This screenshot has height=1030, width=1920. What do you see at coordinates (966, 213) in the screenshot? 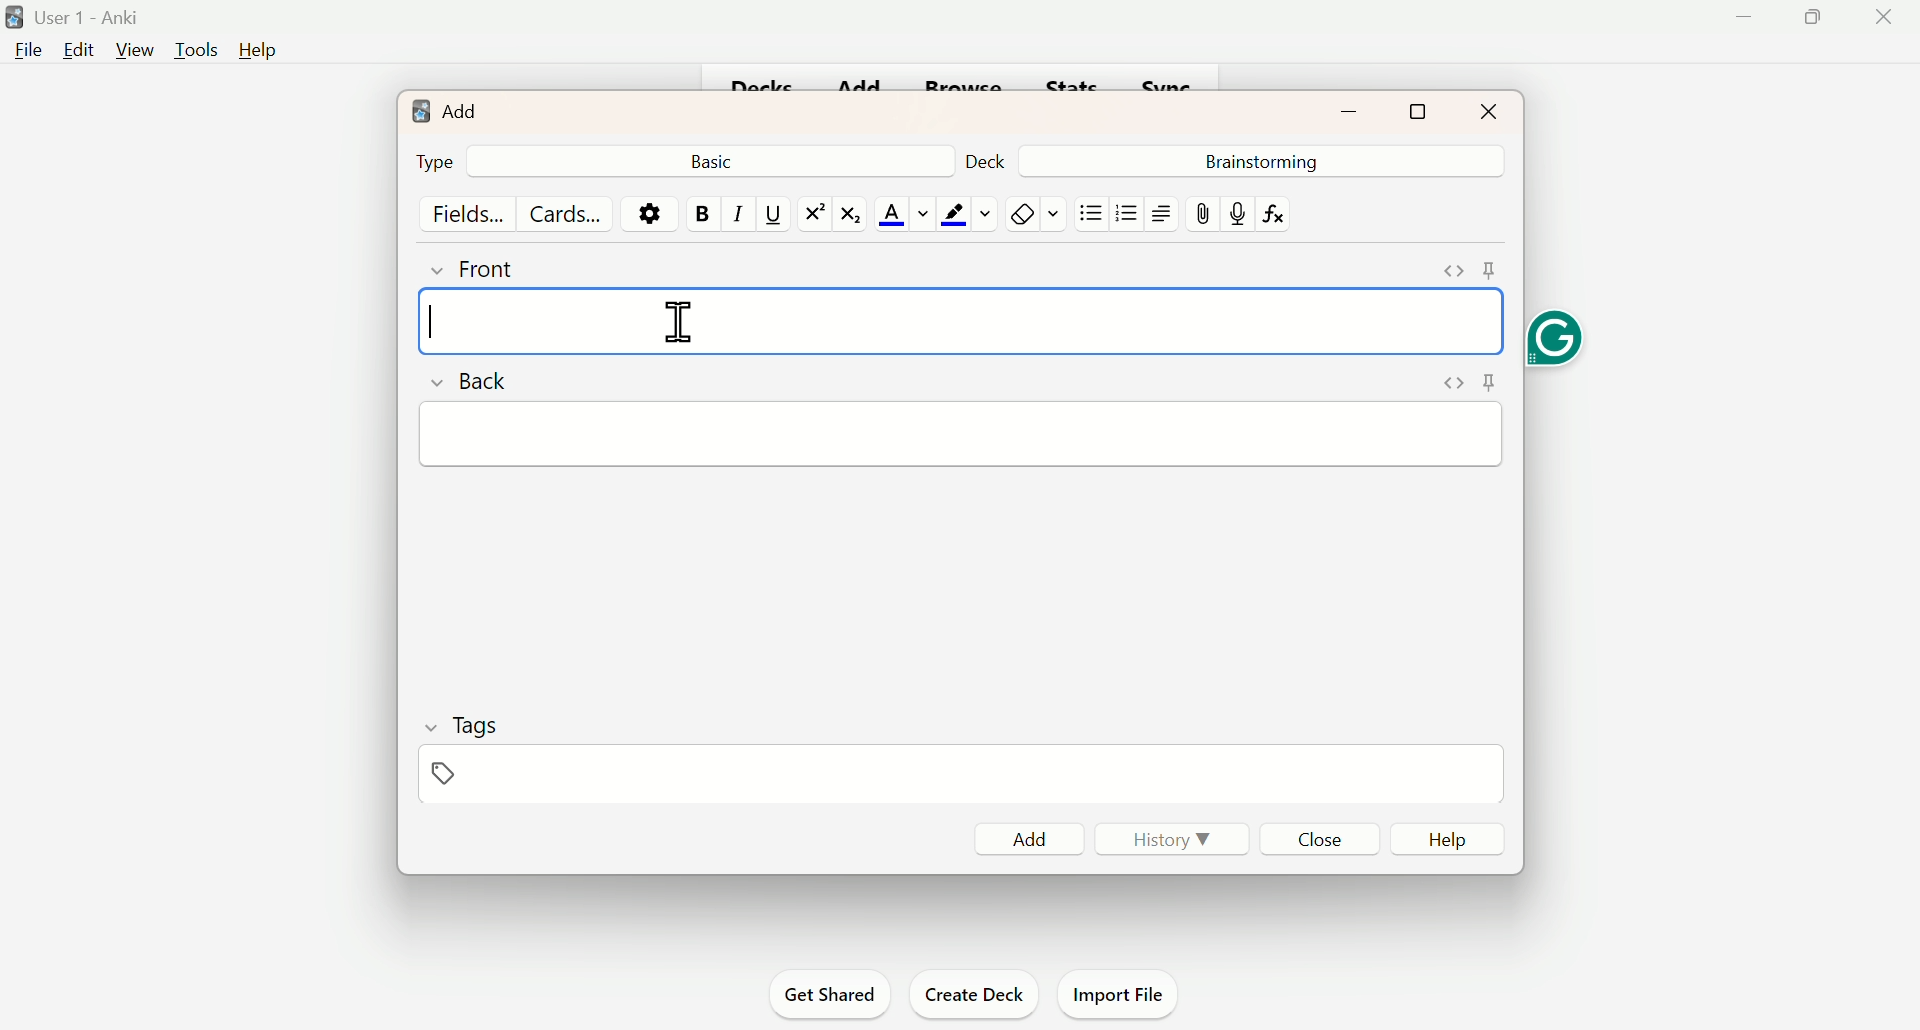
I see `Color` at bounding box center [966, 213].